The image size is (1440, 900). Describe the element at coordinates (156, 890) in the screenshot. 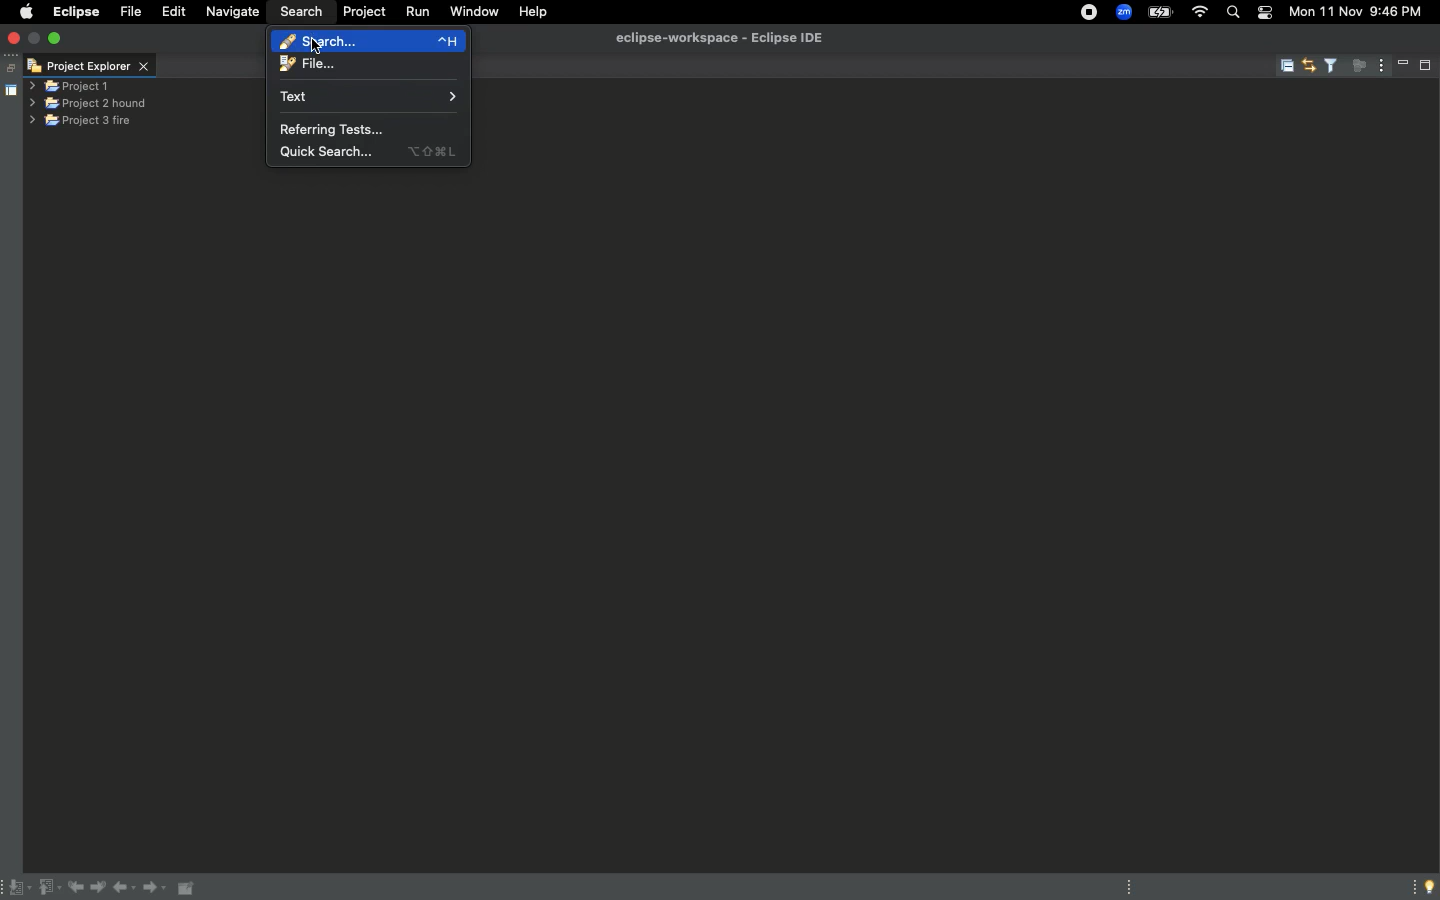

I see `Forward` at that location.